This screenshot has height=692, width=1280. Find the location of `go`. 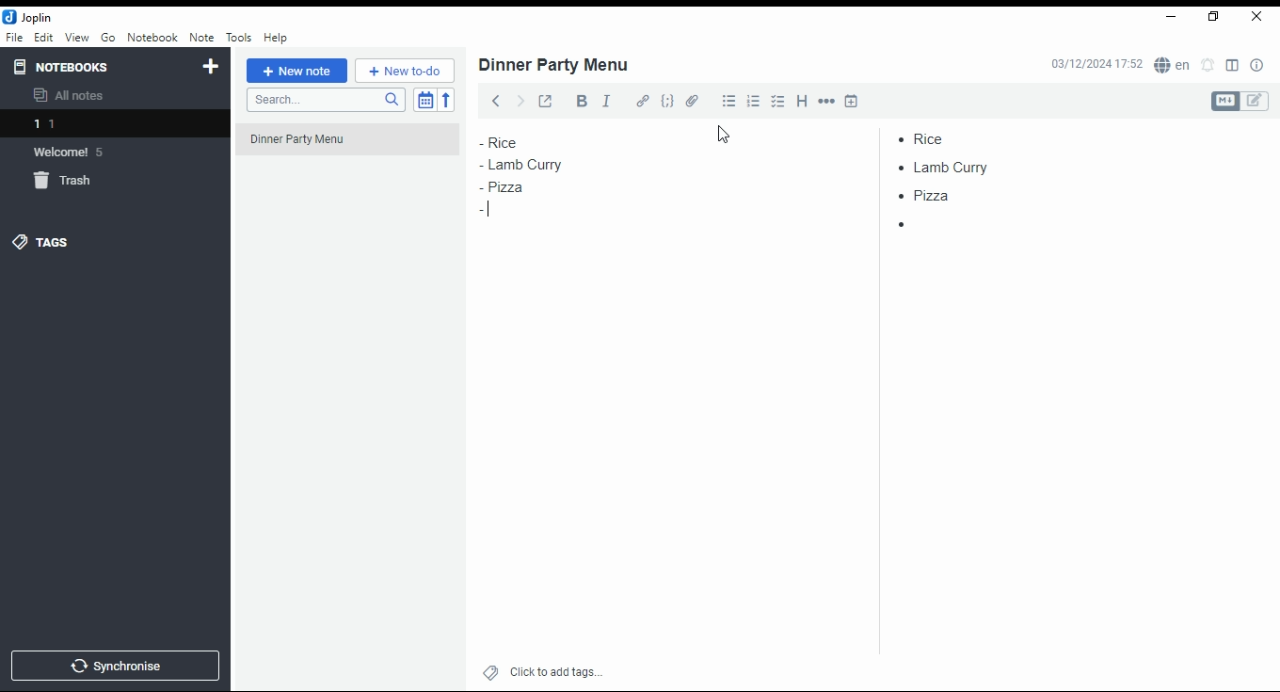

go is located at coordinates (108, 38).